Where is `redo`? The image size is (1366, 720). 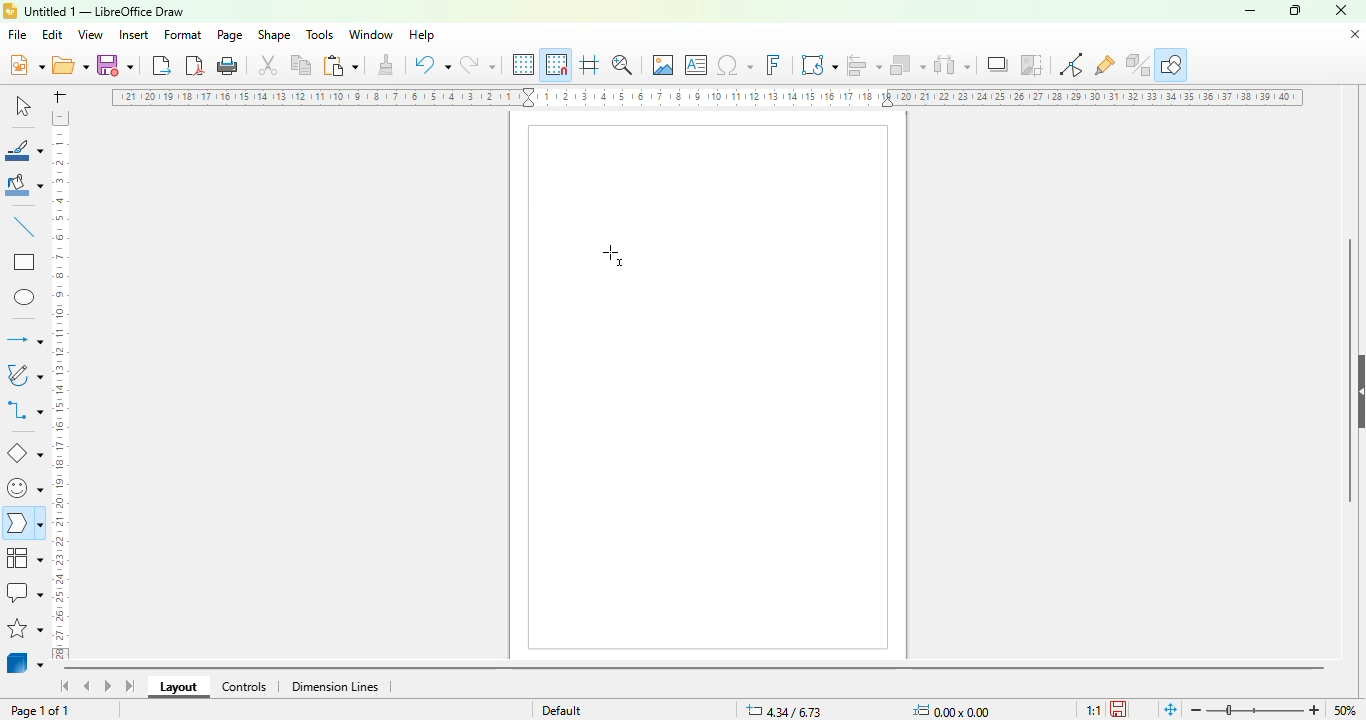
redo is located at coordinates (477, 64).